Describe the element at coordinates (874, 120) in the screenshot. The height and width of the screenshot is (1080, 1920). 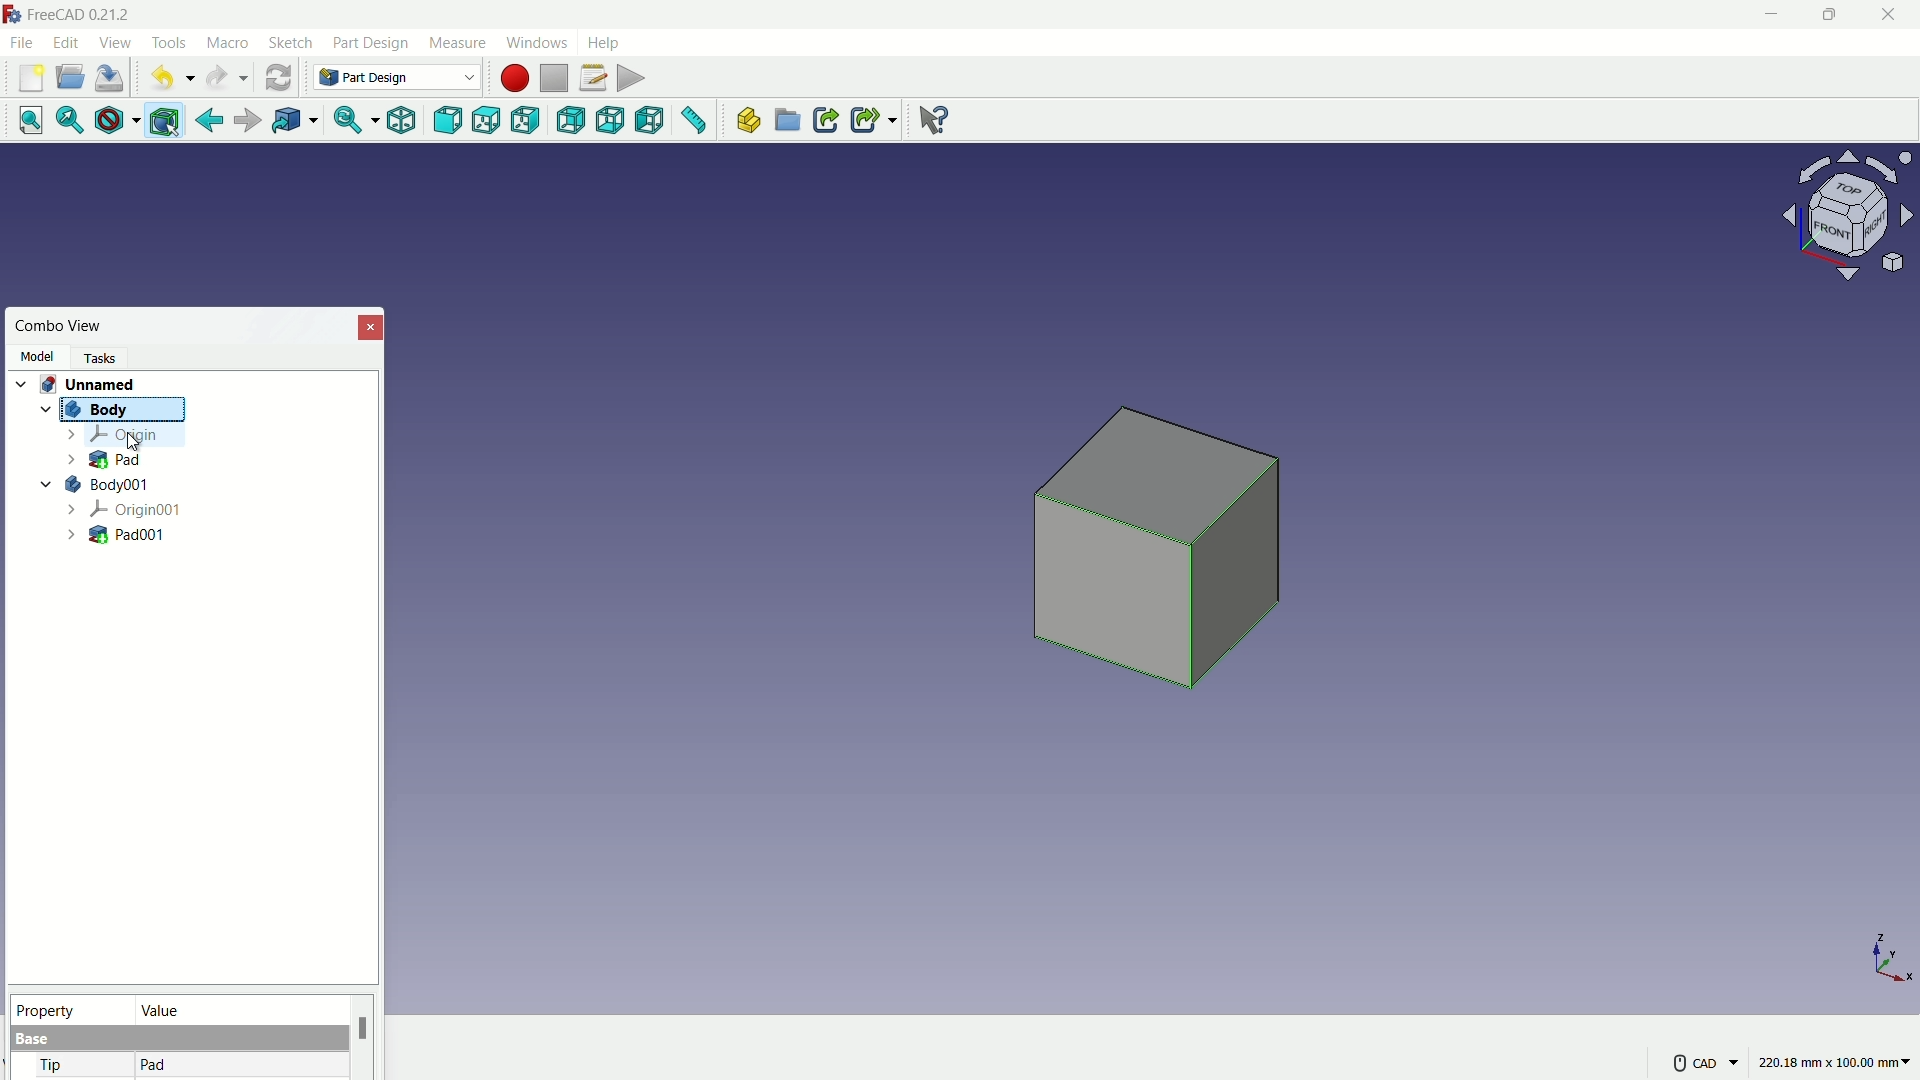
I see `make sublink` at that location.